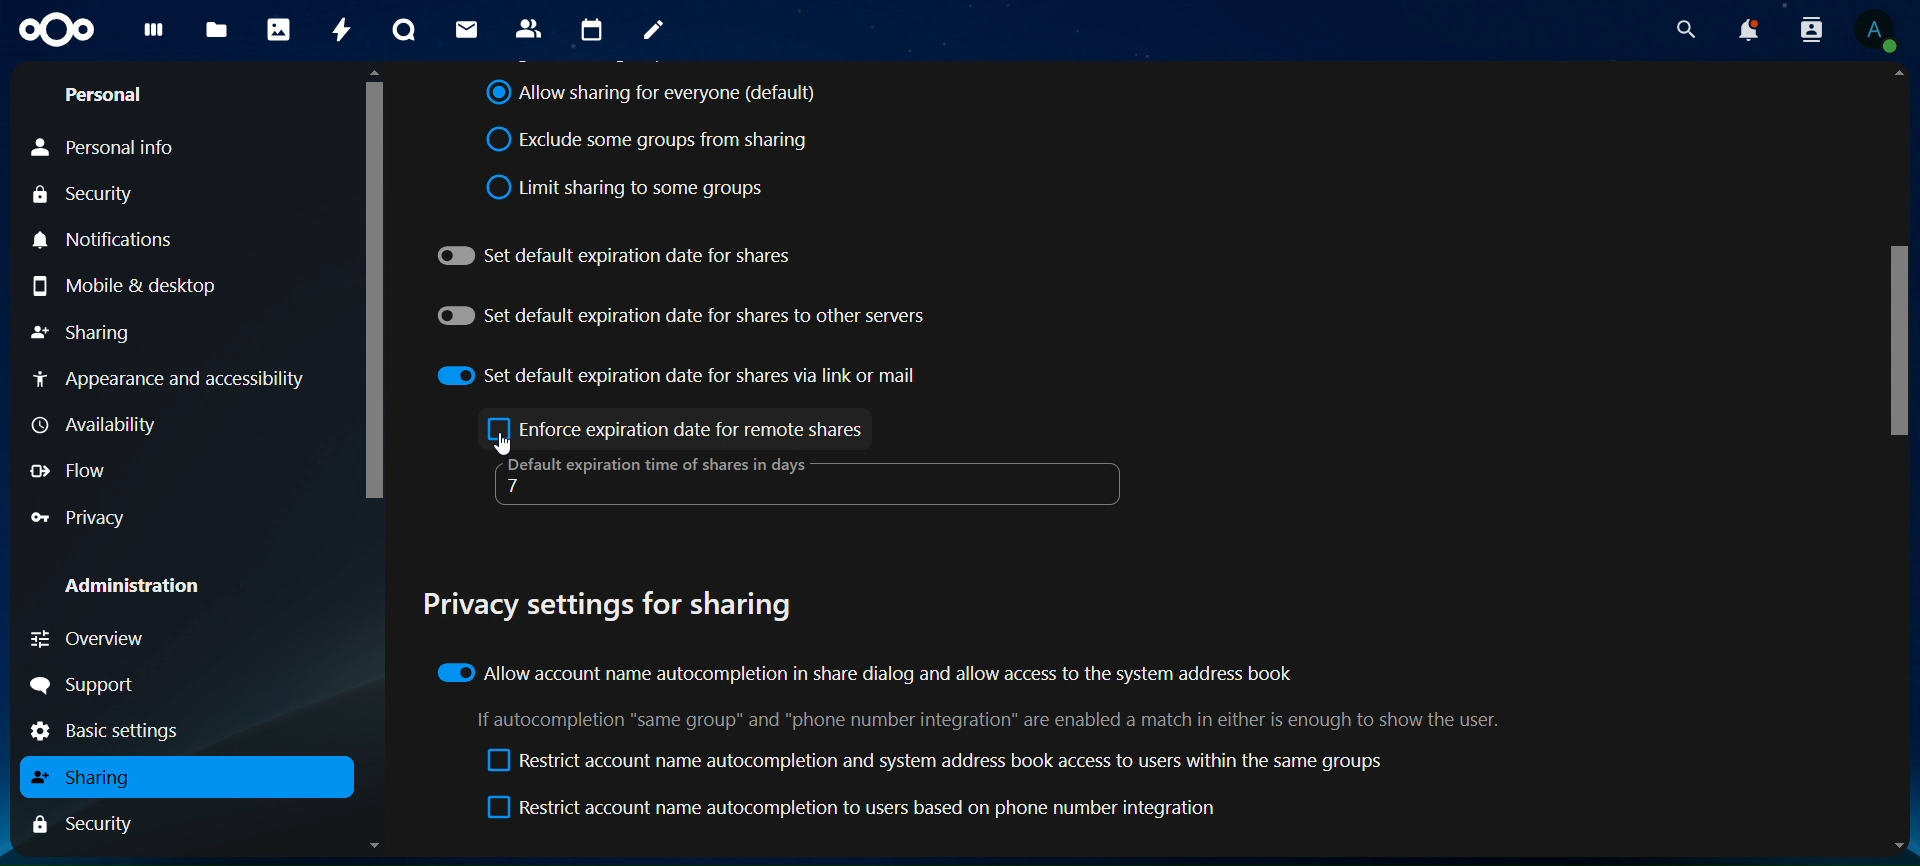 The image size is (1920, 866). Describe the element at coordinates (866, 671) in the screenshot. I see `allow account name autocompletion in share dialog and allow acess to the system address book` at that location.